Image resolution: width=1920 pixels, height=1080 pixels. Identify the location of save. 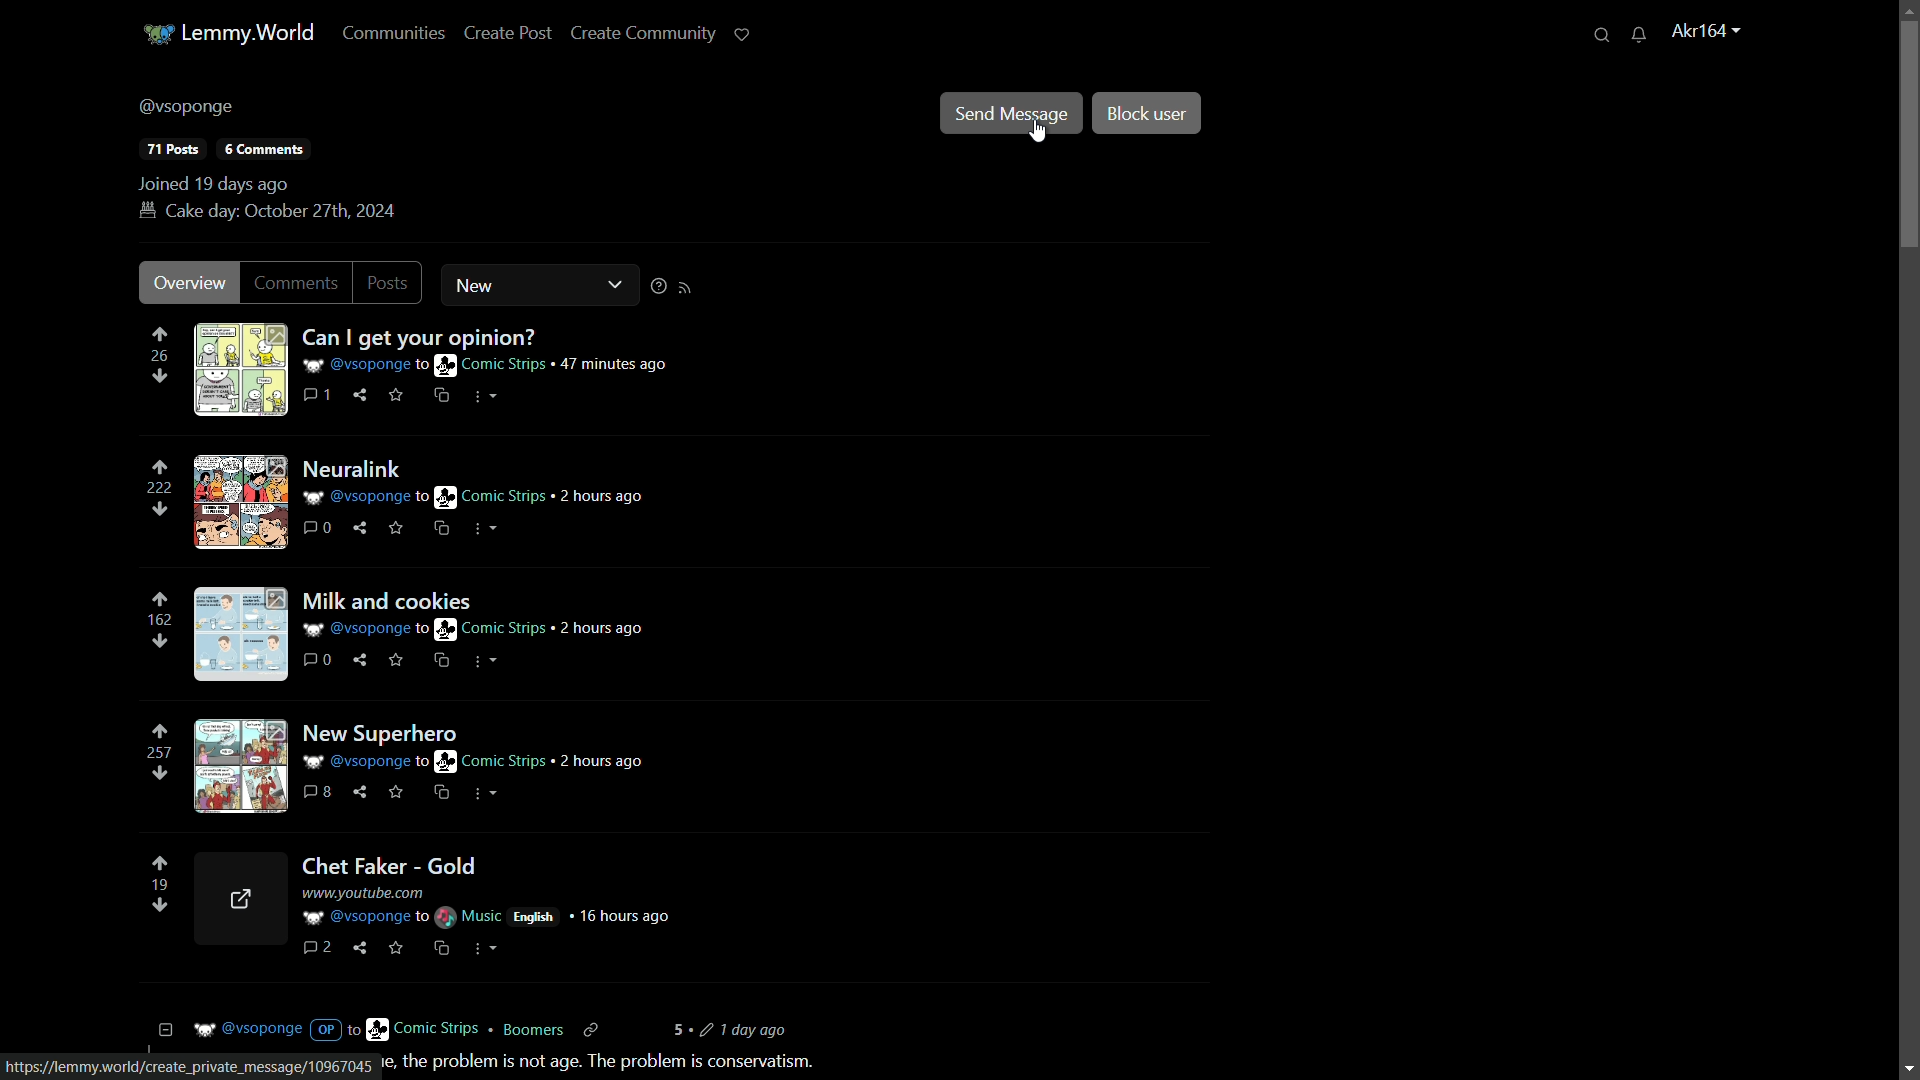
(398, 944).